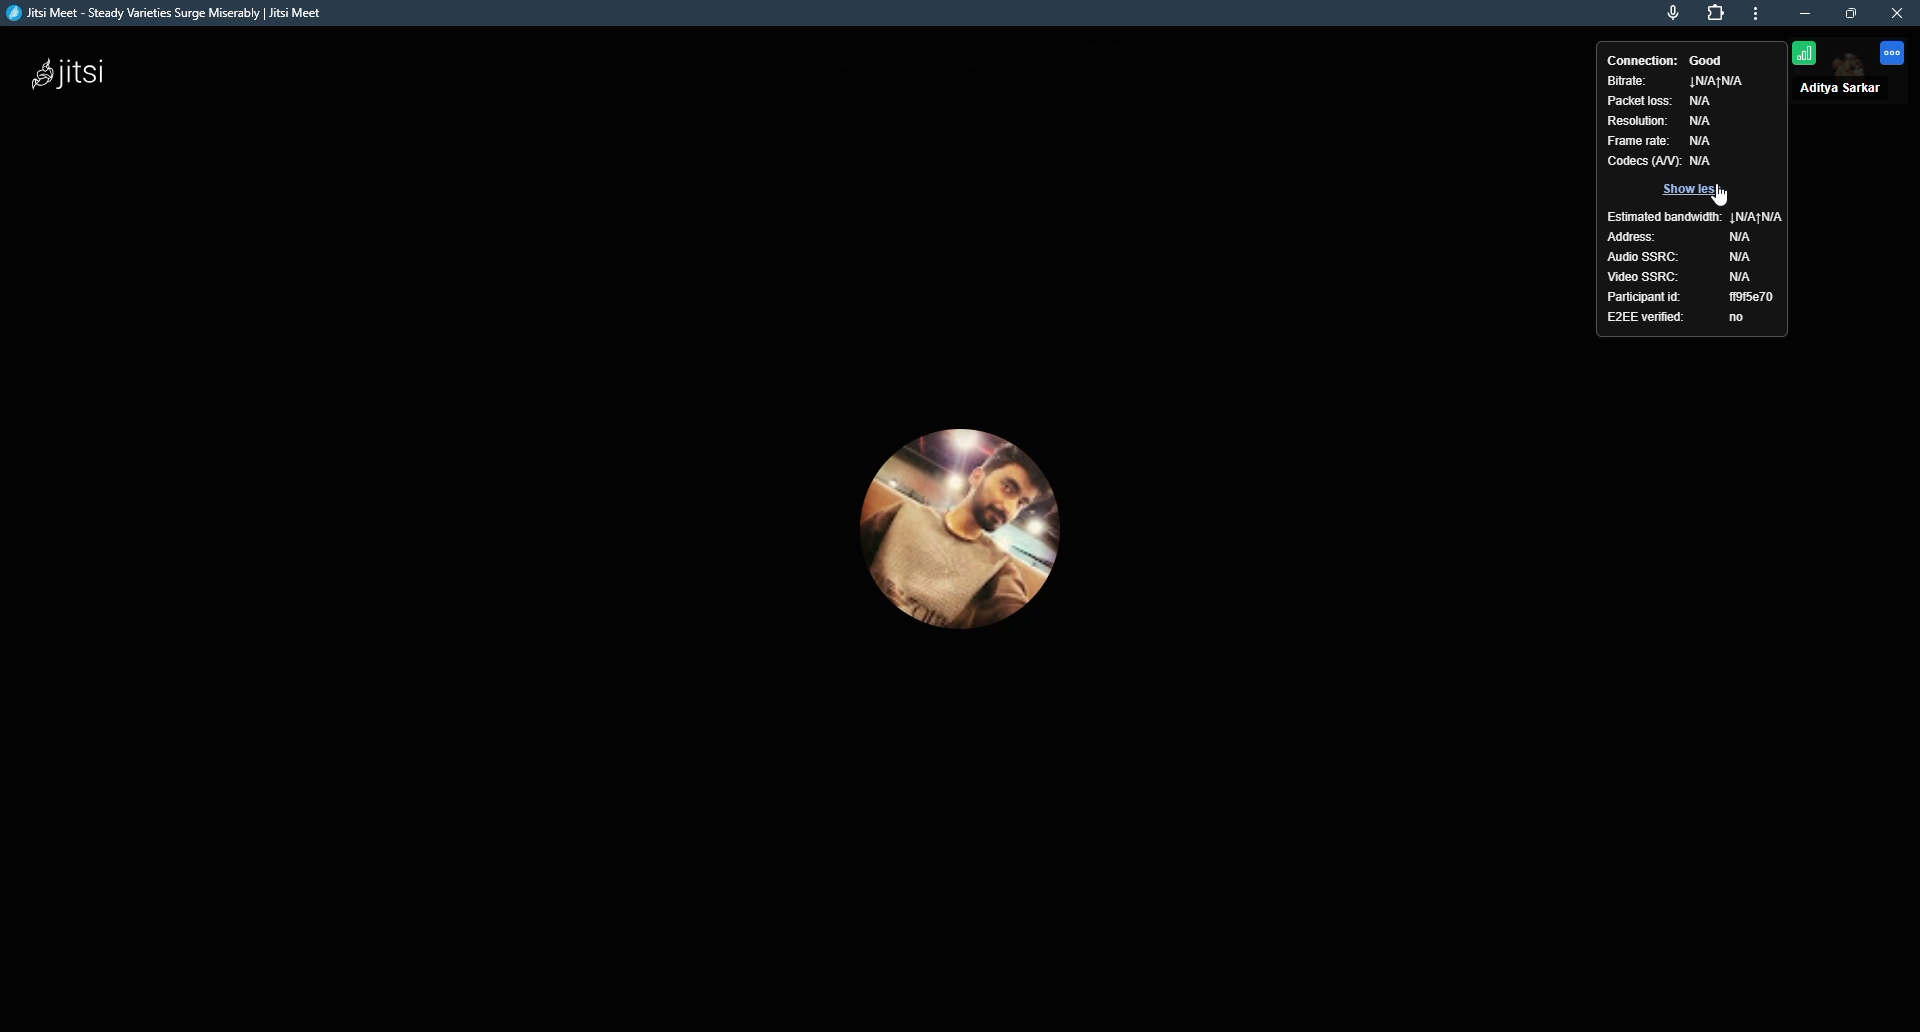 This screenshot has width=1920, height=1032. I want to click on show less, so click(1696, 189).